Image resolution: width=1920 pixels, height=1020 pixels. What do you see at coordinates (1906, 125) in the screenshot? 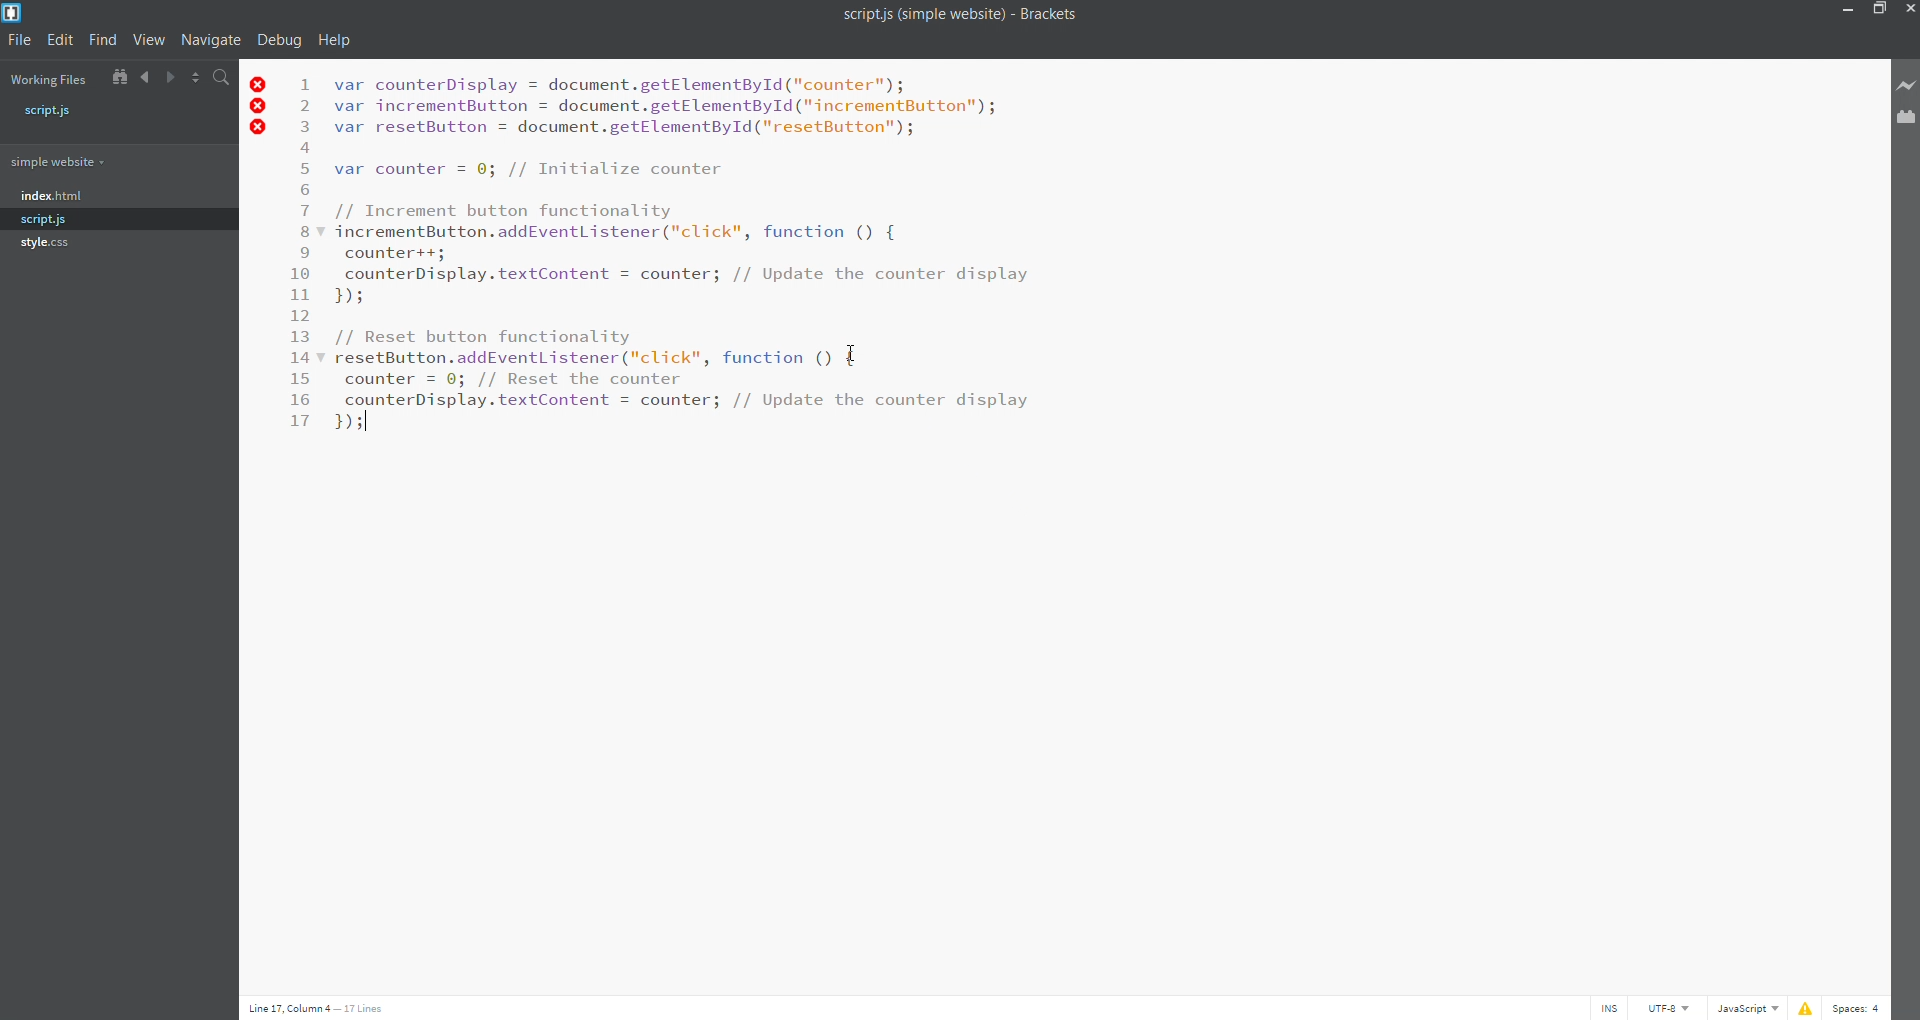
I see `extension manager` at bounding box center [1906, 125].